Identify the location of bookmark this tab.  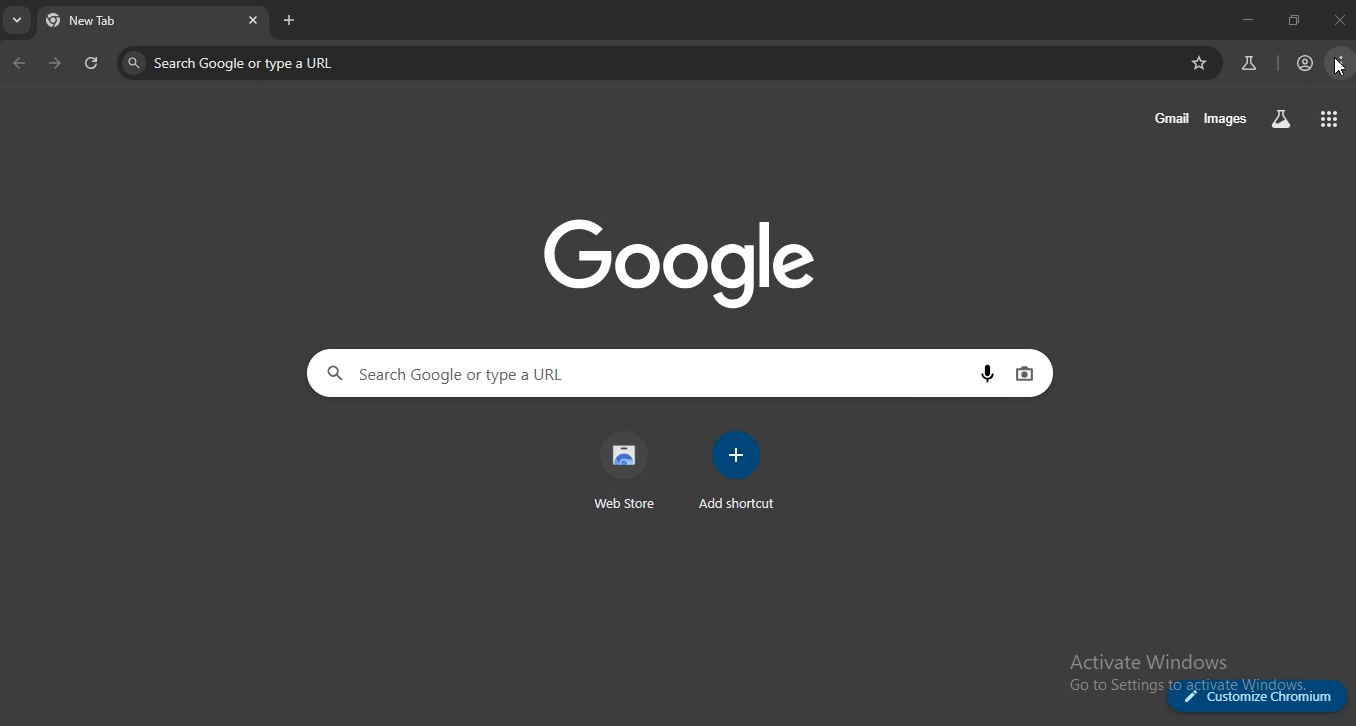
(1202, 63).